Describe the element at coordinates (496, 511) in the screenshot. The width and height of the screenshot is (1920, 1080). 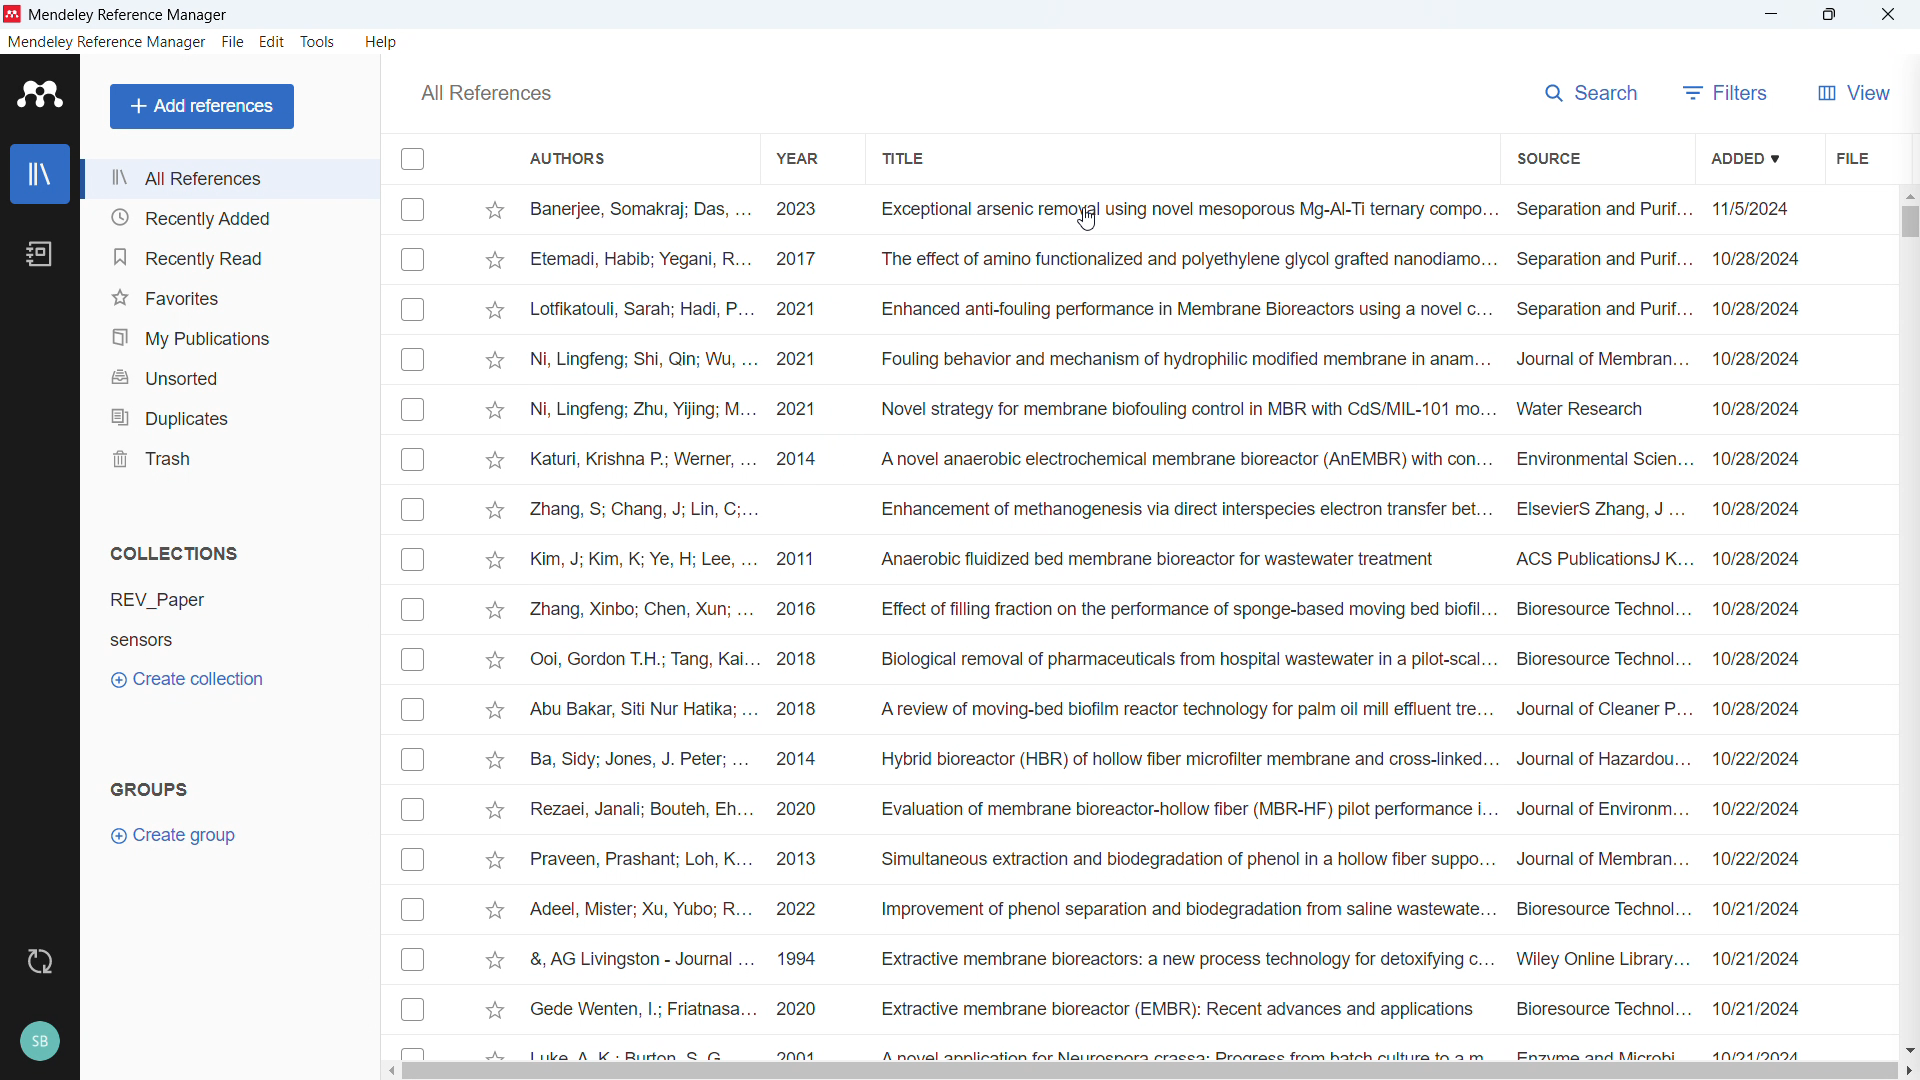
I see `click to starmark individual entries` at that location.